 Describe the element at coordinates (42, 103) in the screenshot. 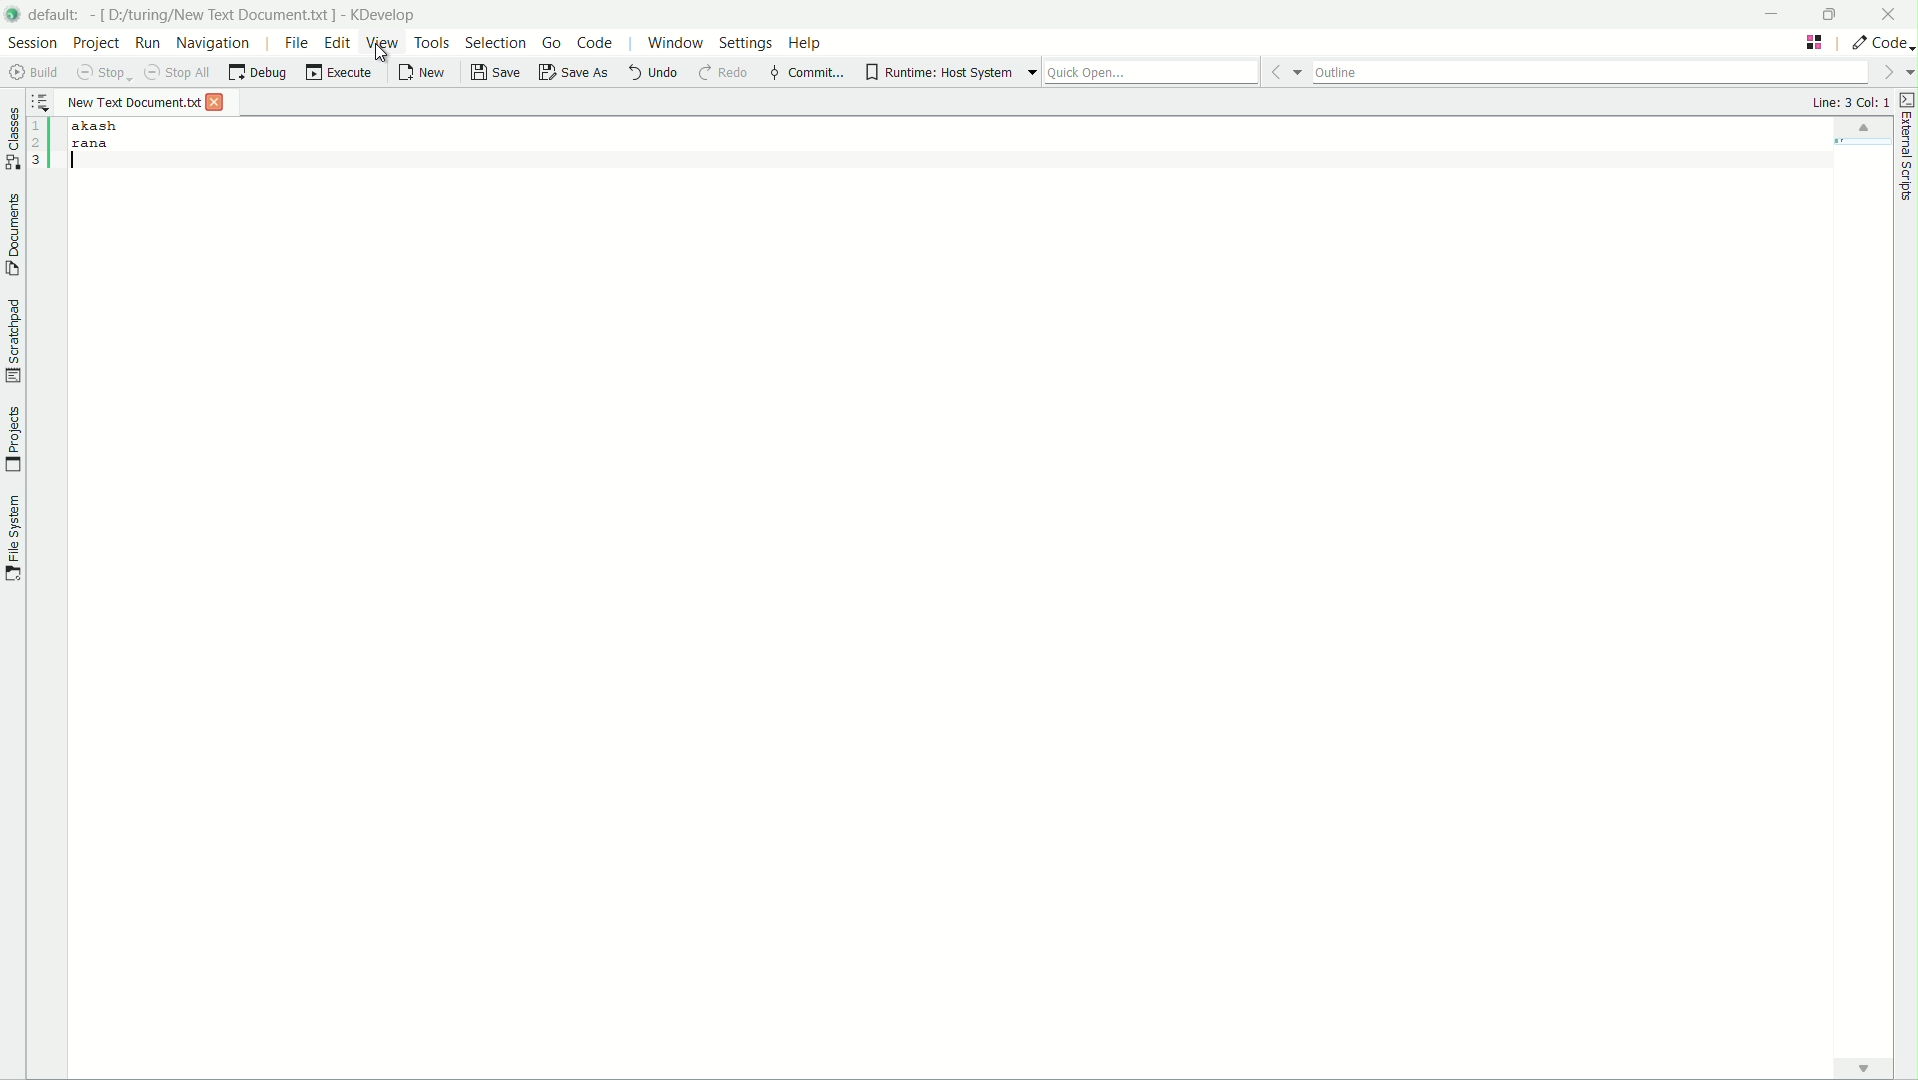

I see `show sorted list of opened documents` at that location.